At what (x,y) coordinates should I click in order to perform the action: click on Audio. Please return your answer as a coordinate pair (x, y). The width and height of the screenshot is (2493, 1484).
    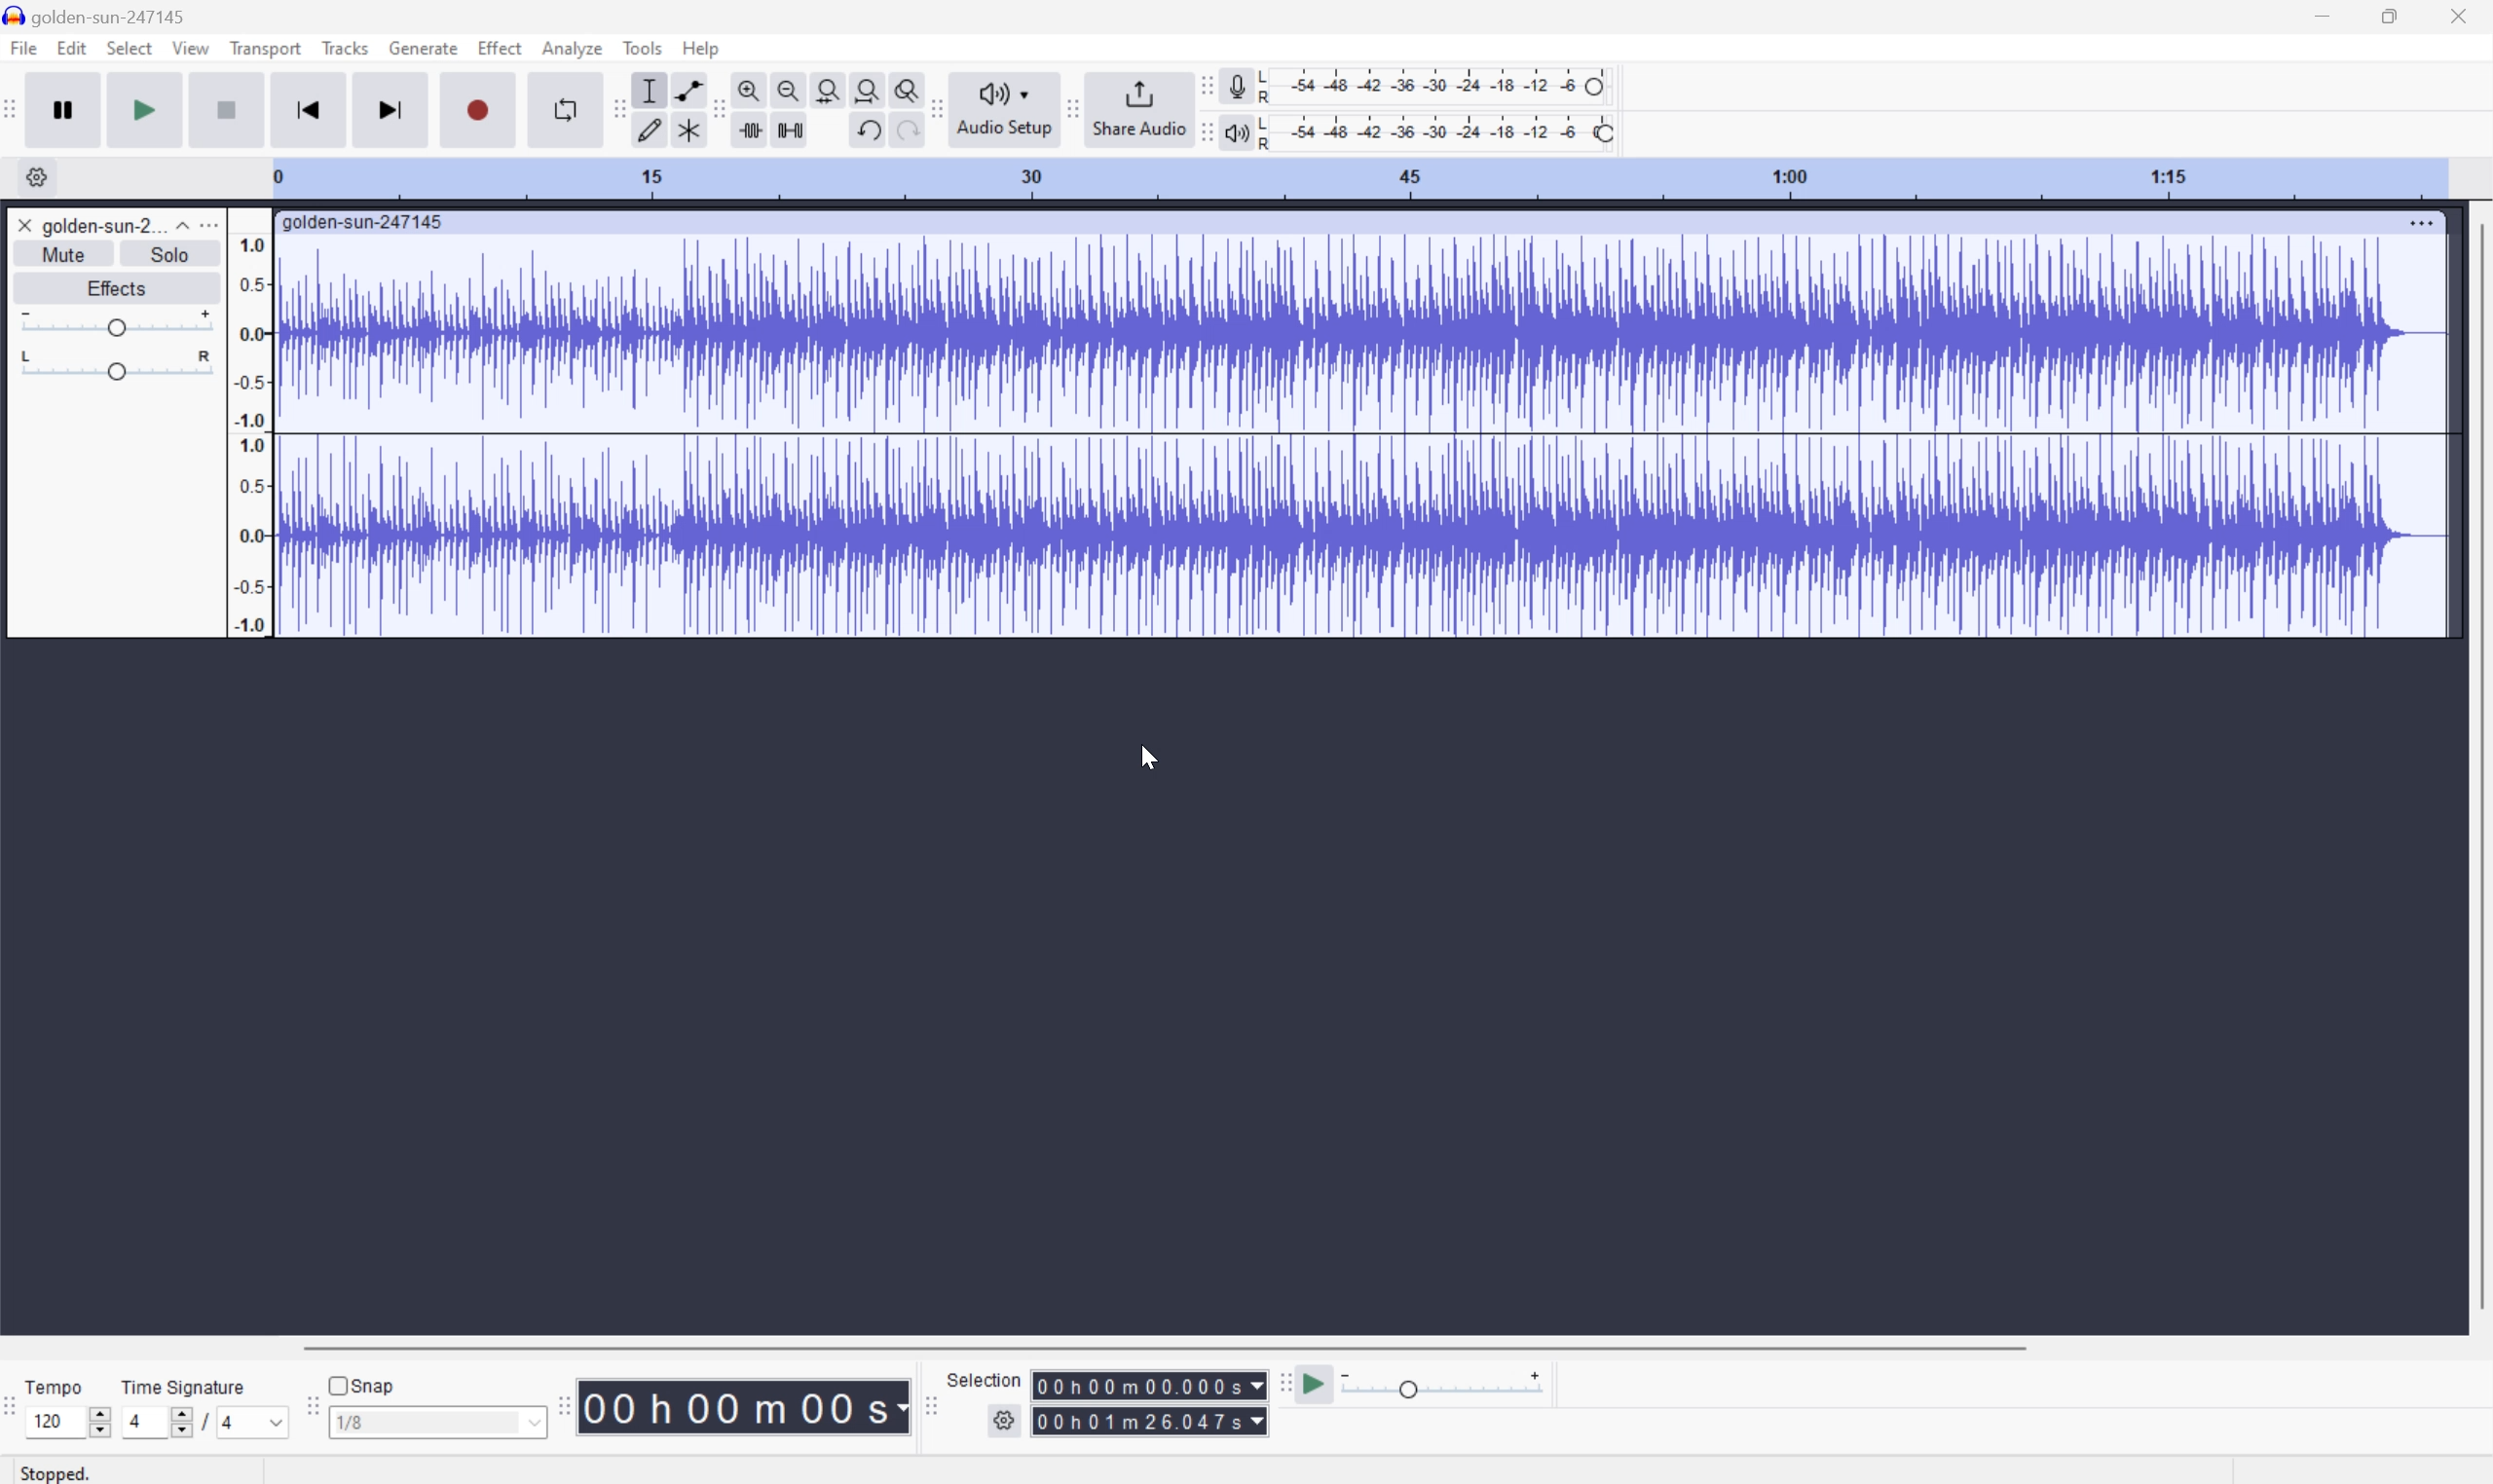
    Looking at the image, I should click on (1360, 435).